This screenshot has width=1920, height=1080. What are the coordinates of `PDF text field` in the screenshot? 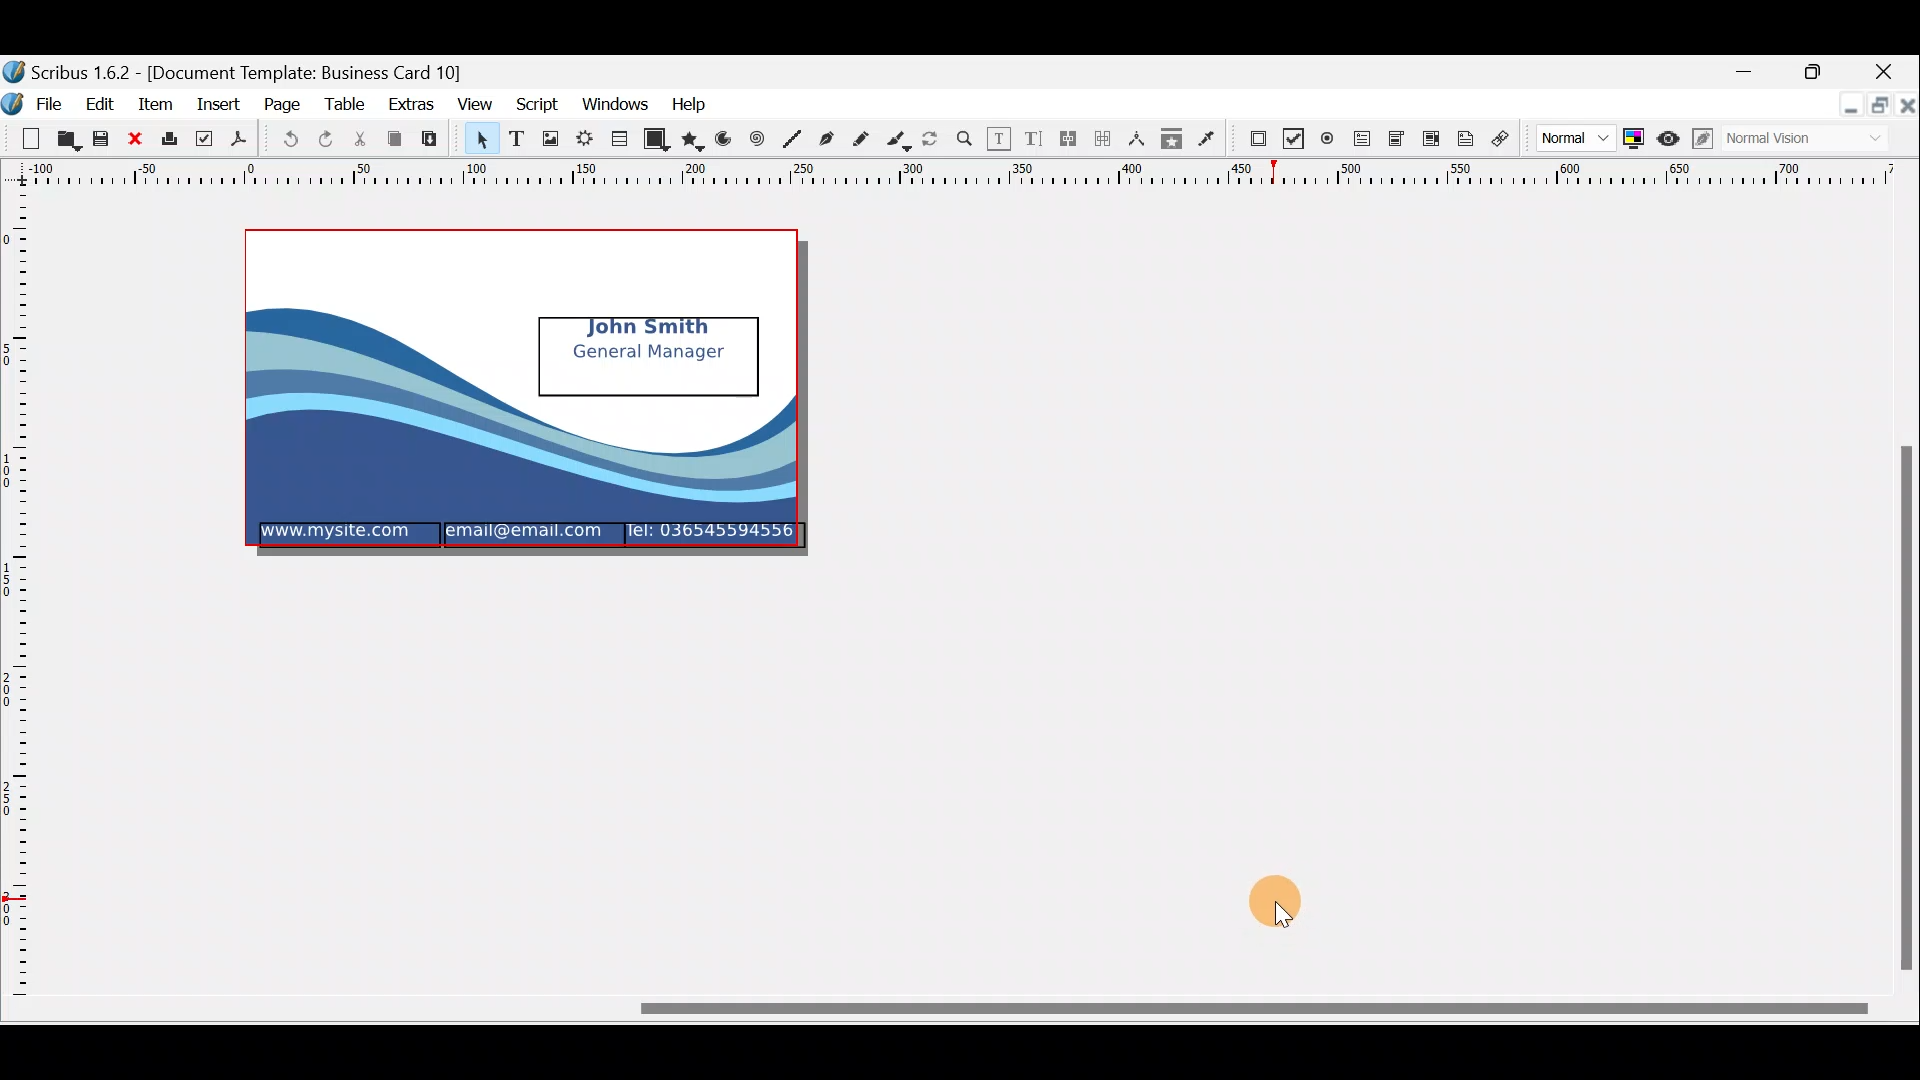 It's located at (1363, 141).